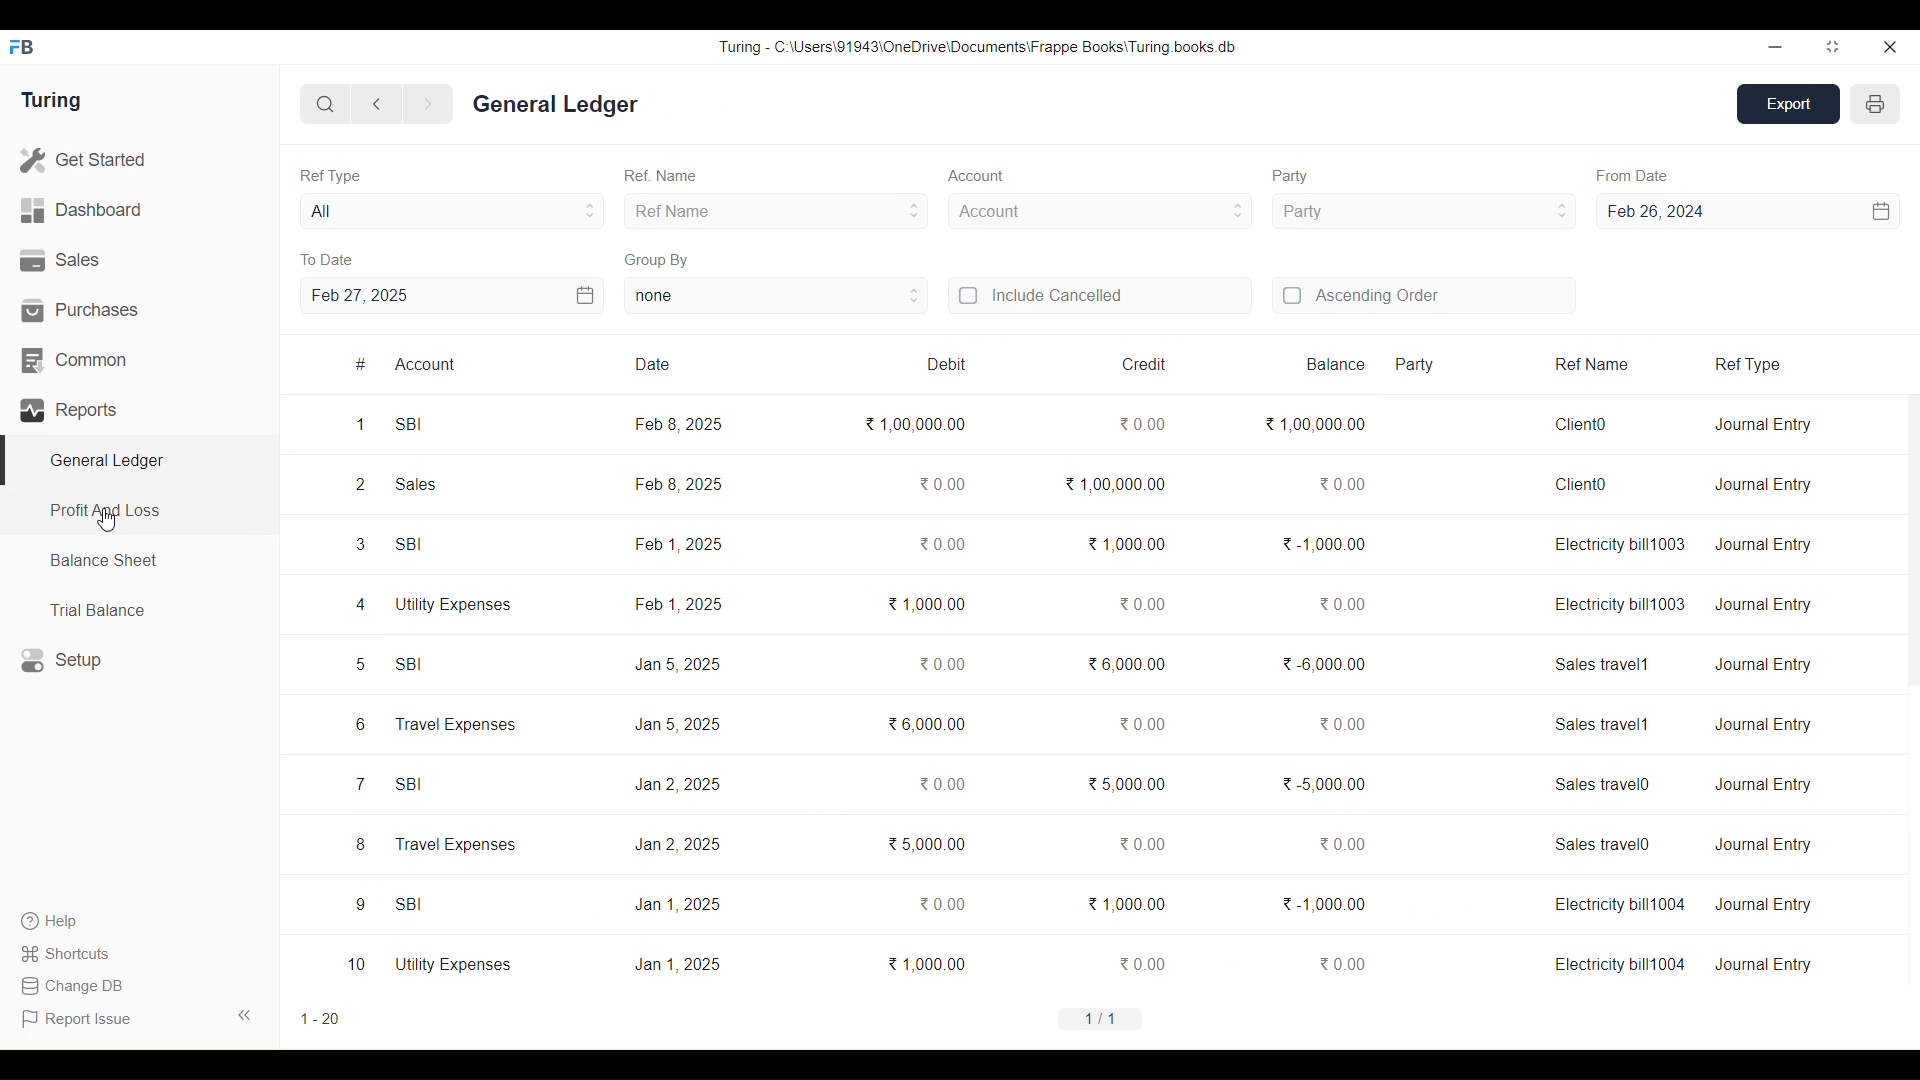  What do you see at coordinates (387, 783) in the screenshot?
I see `7 SBl` at bounding box center [387, 783].